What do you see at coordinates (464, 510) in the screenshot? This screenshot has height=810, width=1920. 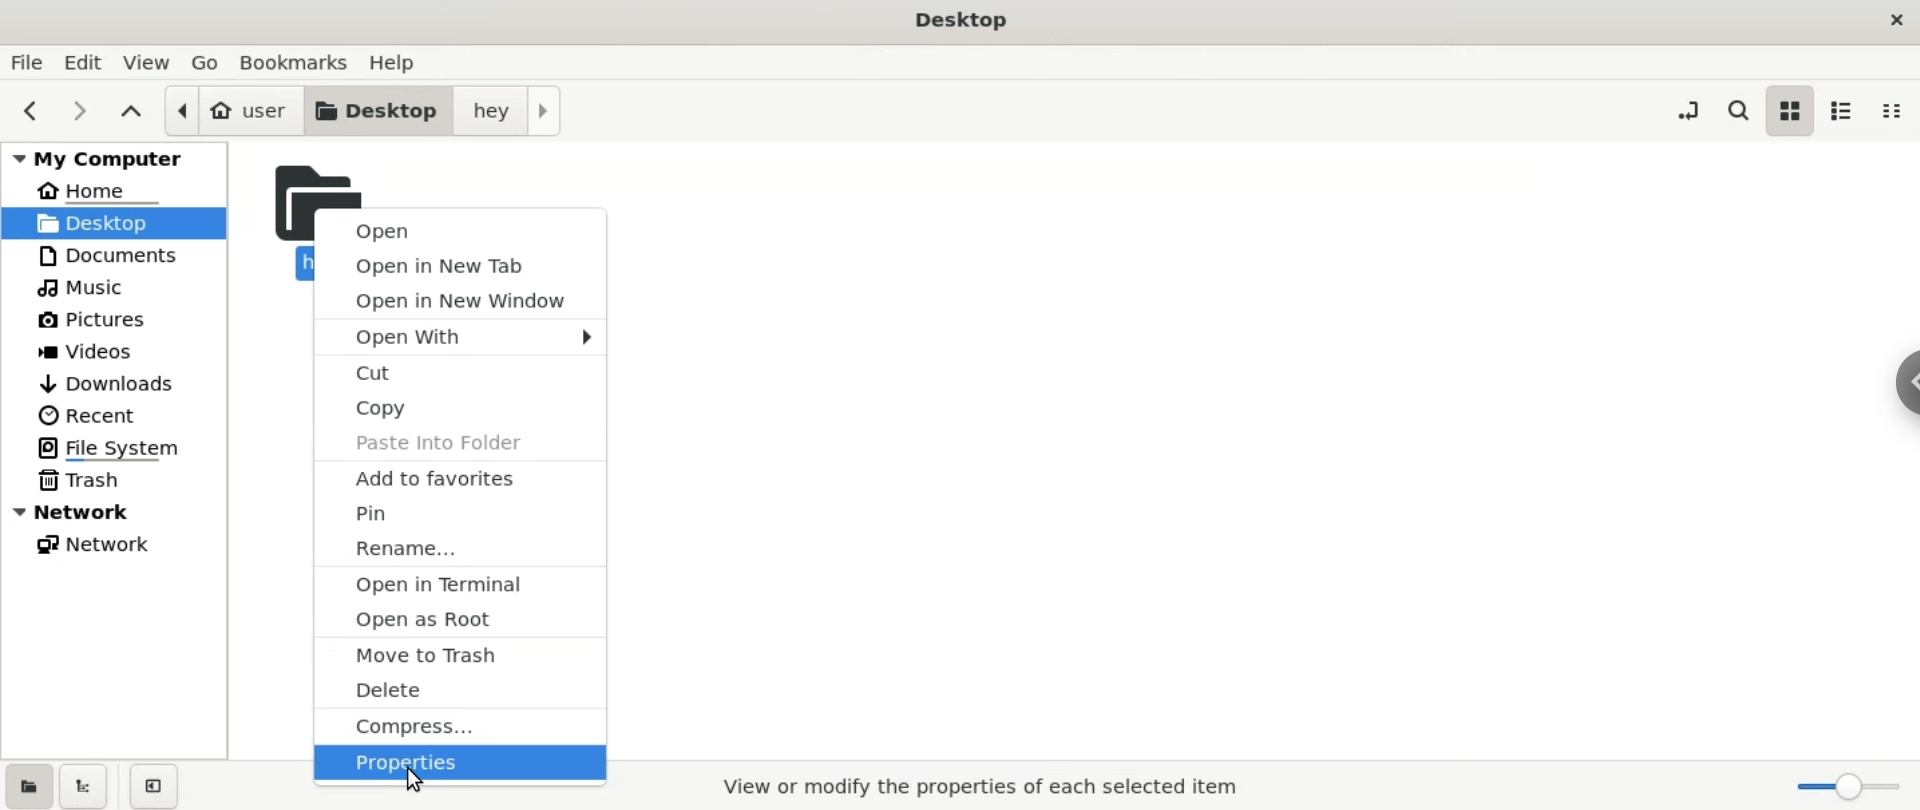 I see `pin` at bounding box center [464, 510].